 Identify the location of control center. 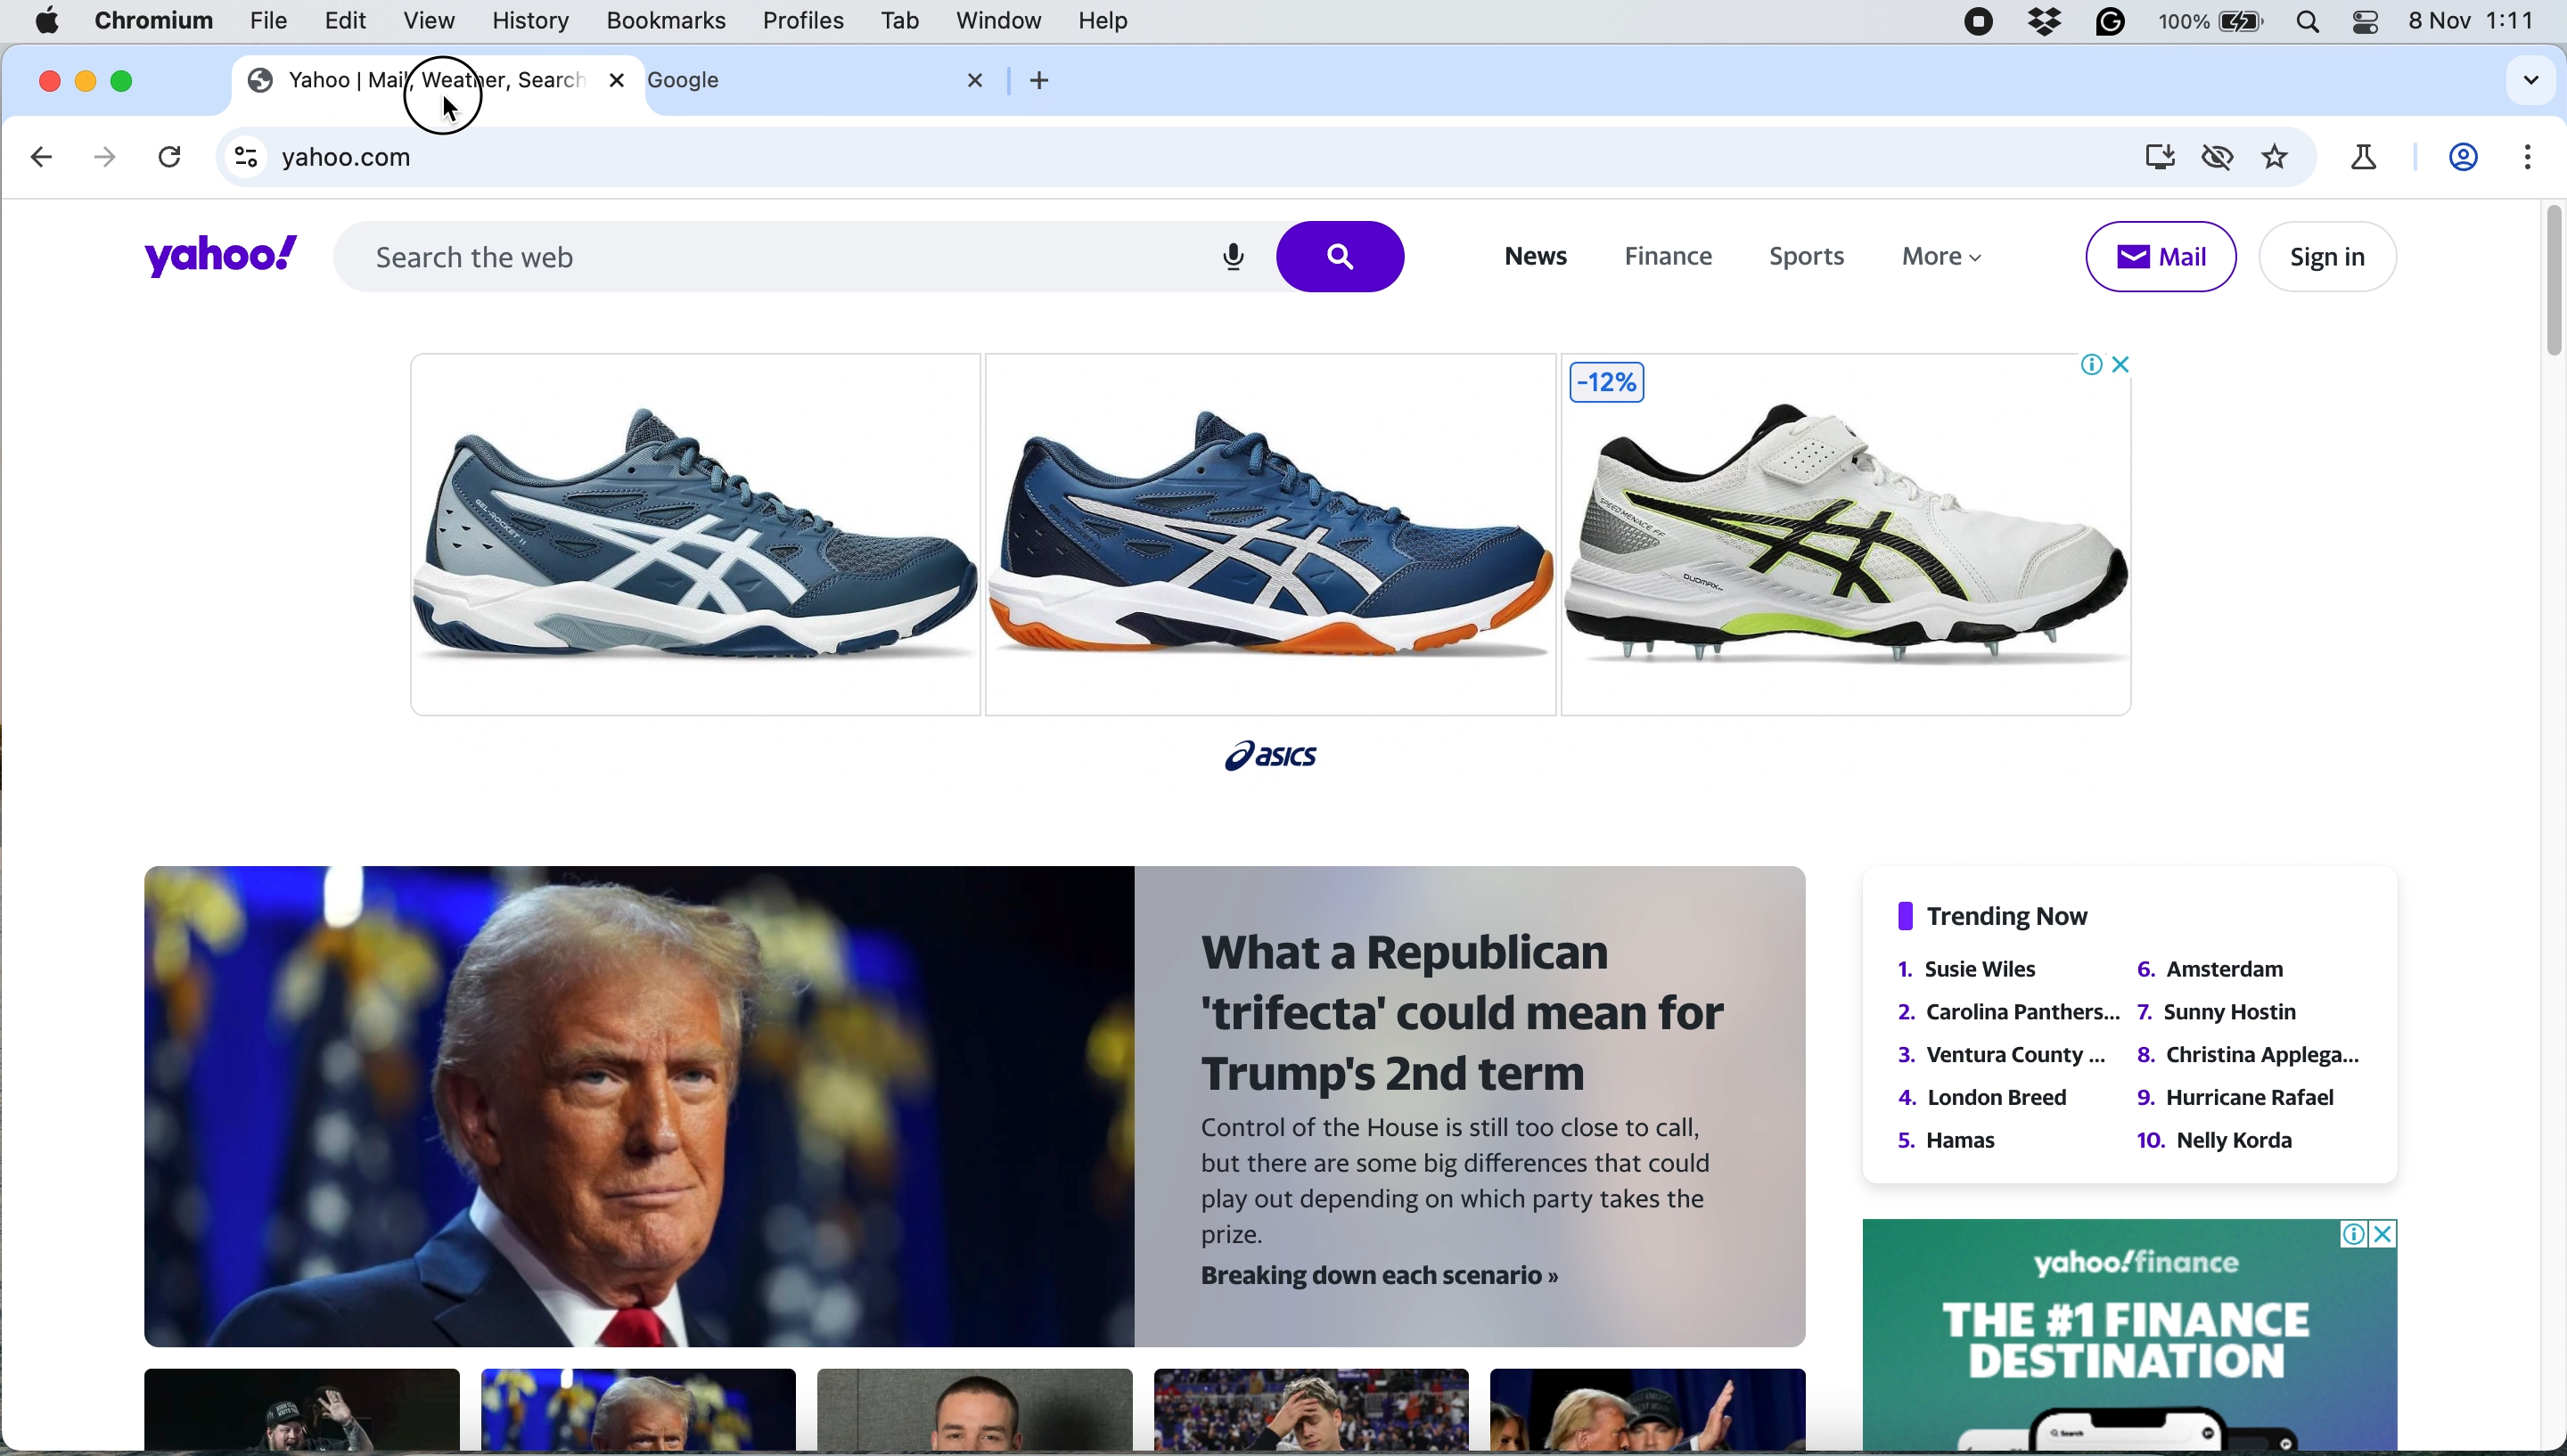
(2369, 22).